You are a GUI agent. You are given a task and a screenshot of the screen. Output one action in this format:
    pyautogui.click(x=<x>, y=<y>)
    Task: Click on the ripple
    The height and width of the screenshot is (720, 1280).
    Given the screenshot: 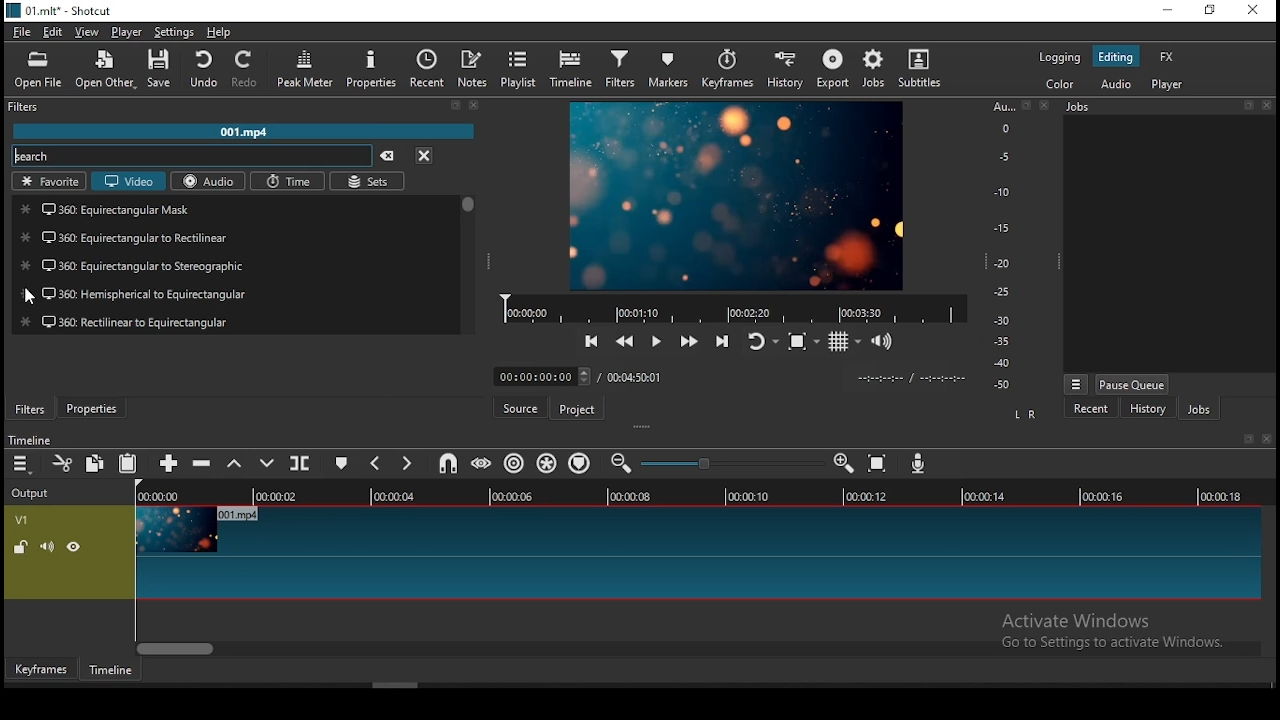 What is the action you would take?
    pyautogui.click(x=518, y=462)
    